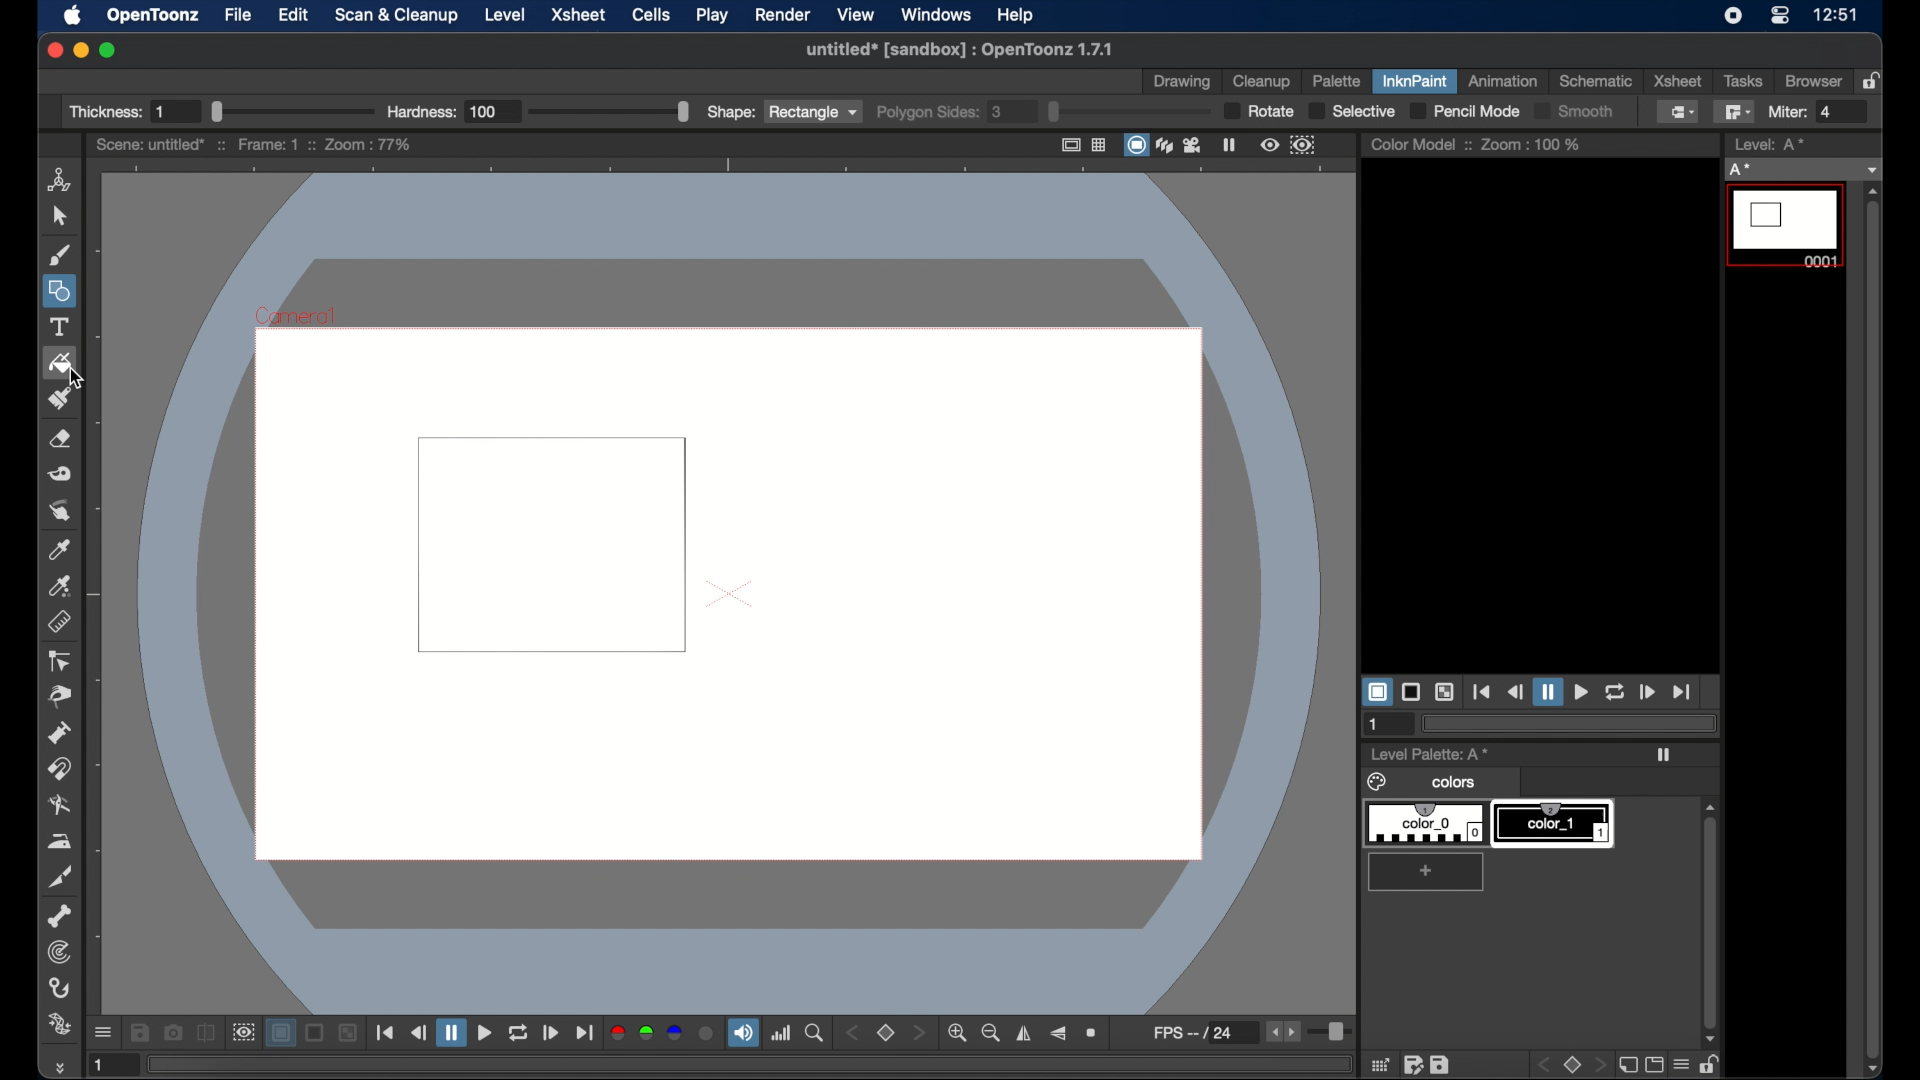 This screenshot has height=1080, width=1920. I want to click on picker tool, so click(59, 549).